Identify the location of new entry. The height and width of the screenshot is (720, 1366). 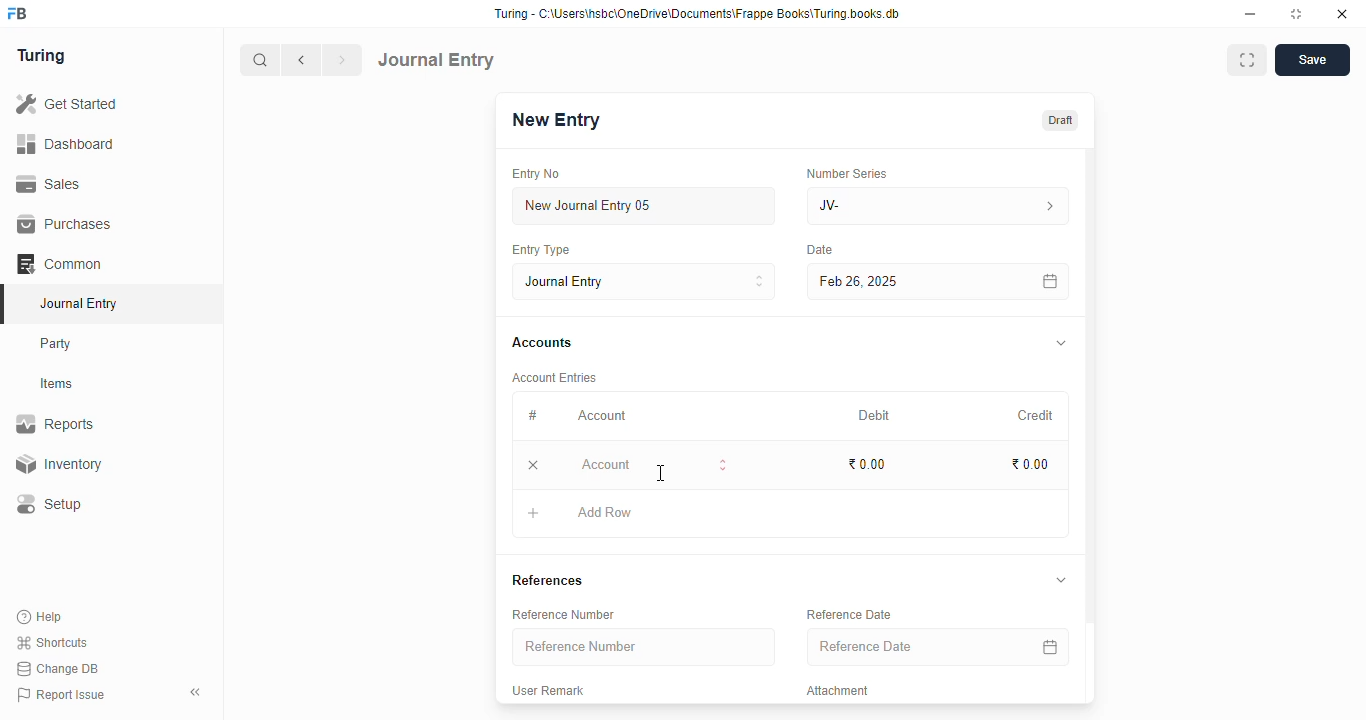
(555, 120).